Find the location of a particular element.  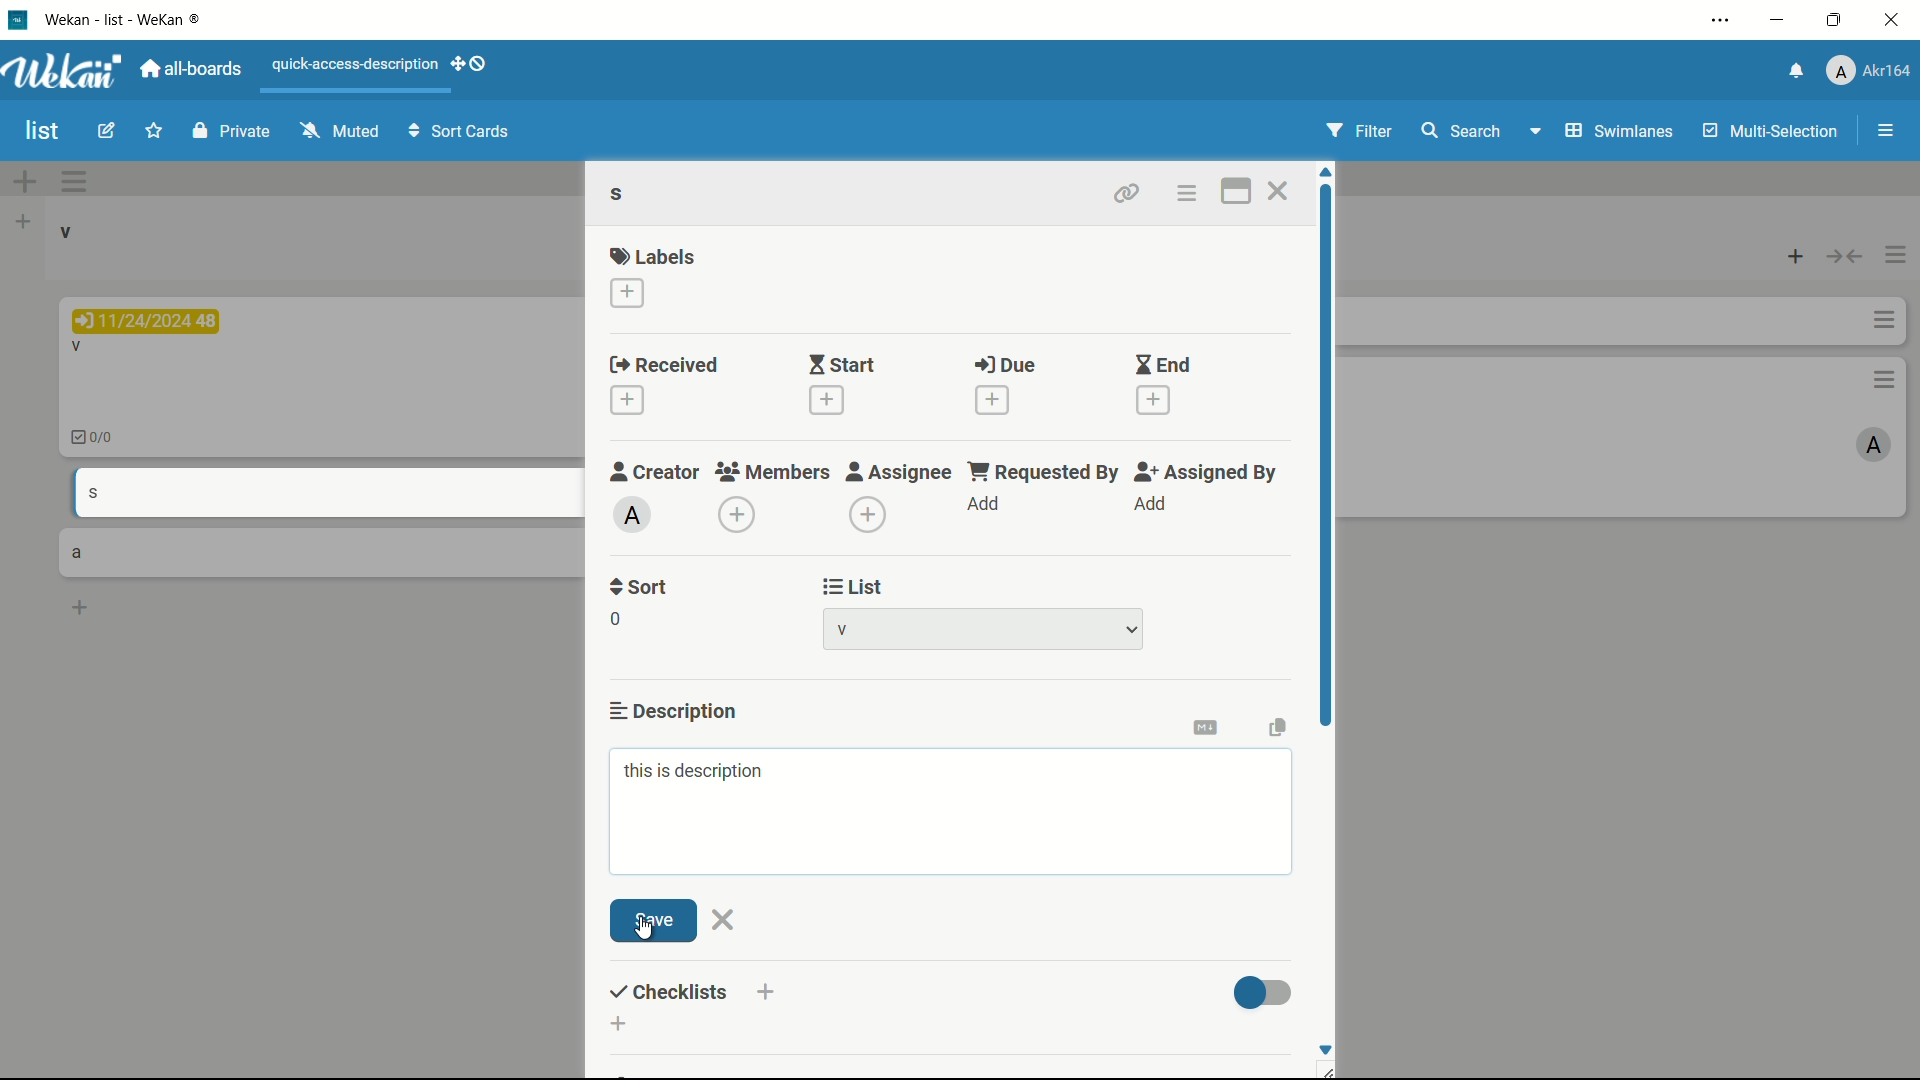

add due date is located at coordinates (993, 400).